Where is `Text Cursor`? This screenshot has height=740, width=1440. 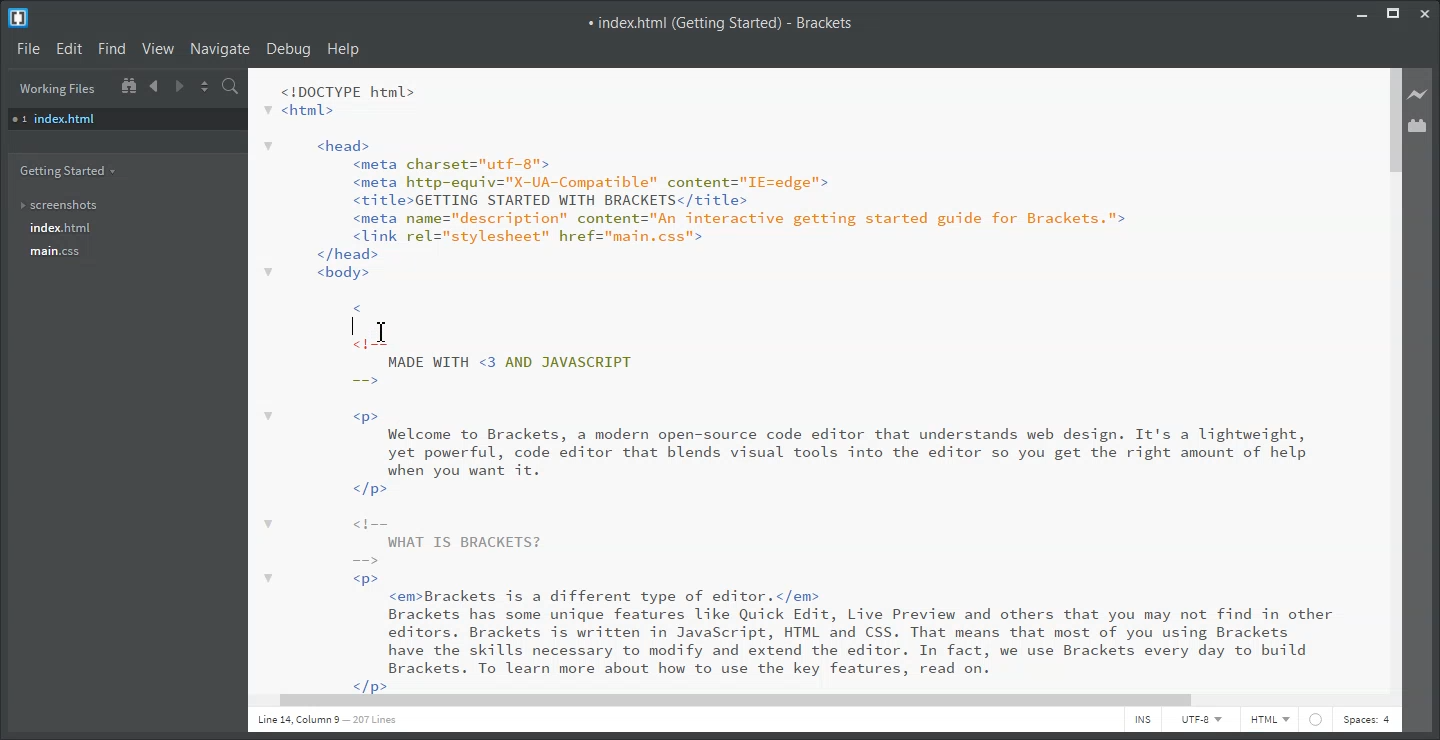 Text Cursor is located at coordinates (383, 331).